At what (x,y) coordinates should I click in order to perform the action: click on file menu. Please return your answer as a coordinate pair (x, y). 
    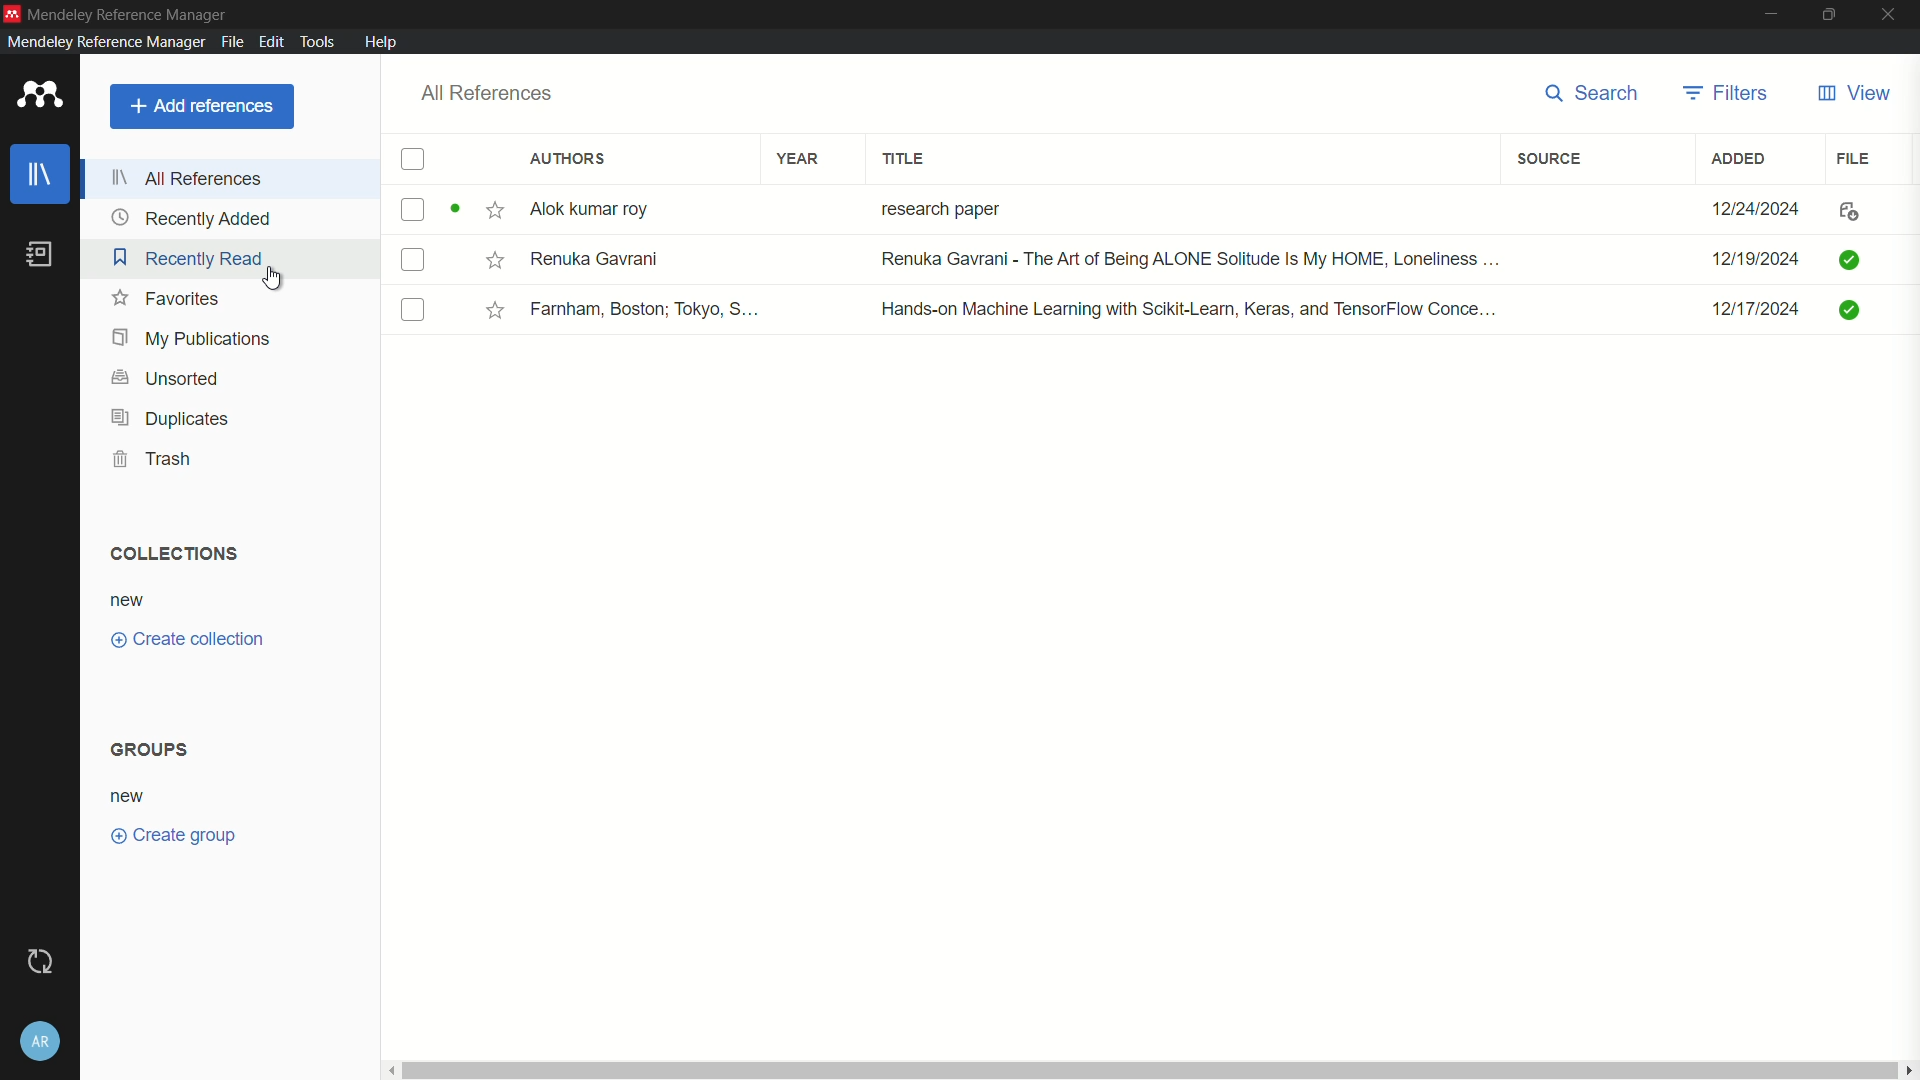
    Looking at the image, I should click on (233, 43).